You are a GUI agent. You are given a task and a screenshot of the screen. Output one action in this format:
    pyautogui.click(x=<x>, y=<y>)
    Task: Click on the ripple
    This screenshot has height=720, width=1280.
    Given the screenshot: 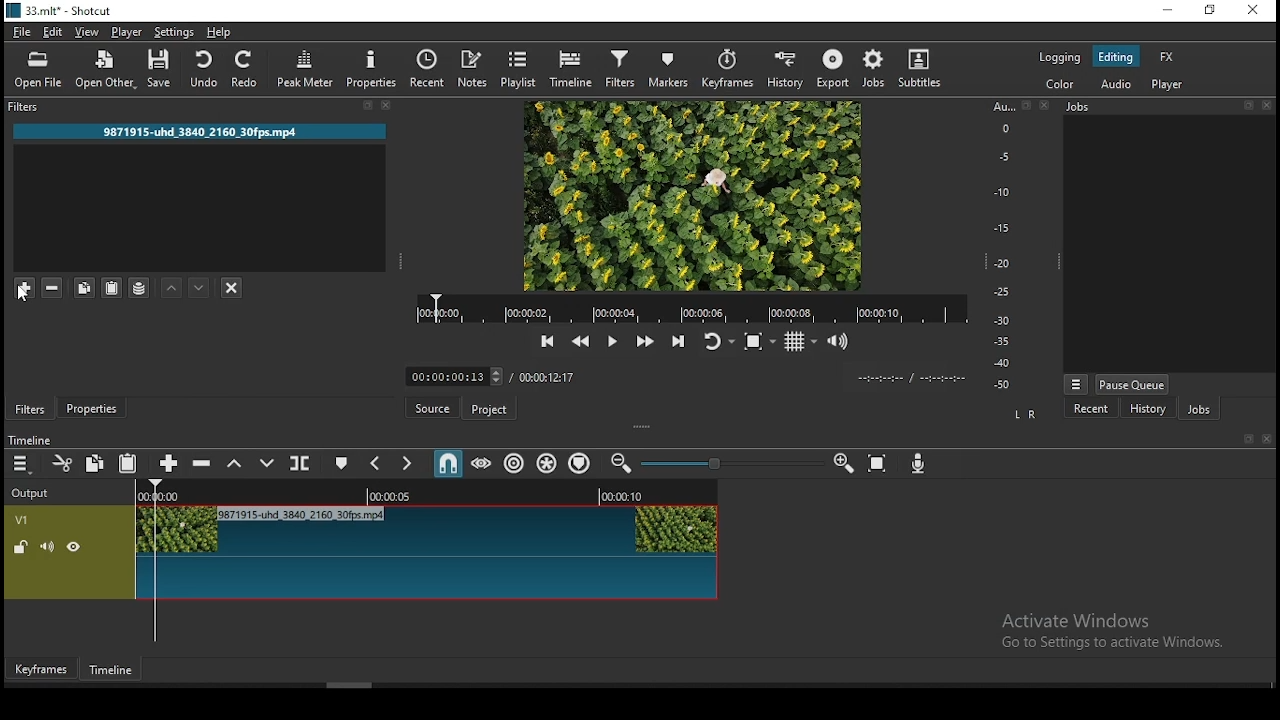 What is the action you would take?
    pyautogui.click(x=514, y=463)
    